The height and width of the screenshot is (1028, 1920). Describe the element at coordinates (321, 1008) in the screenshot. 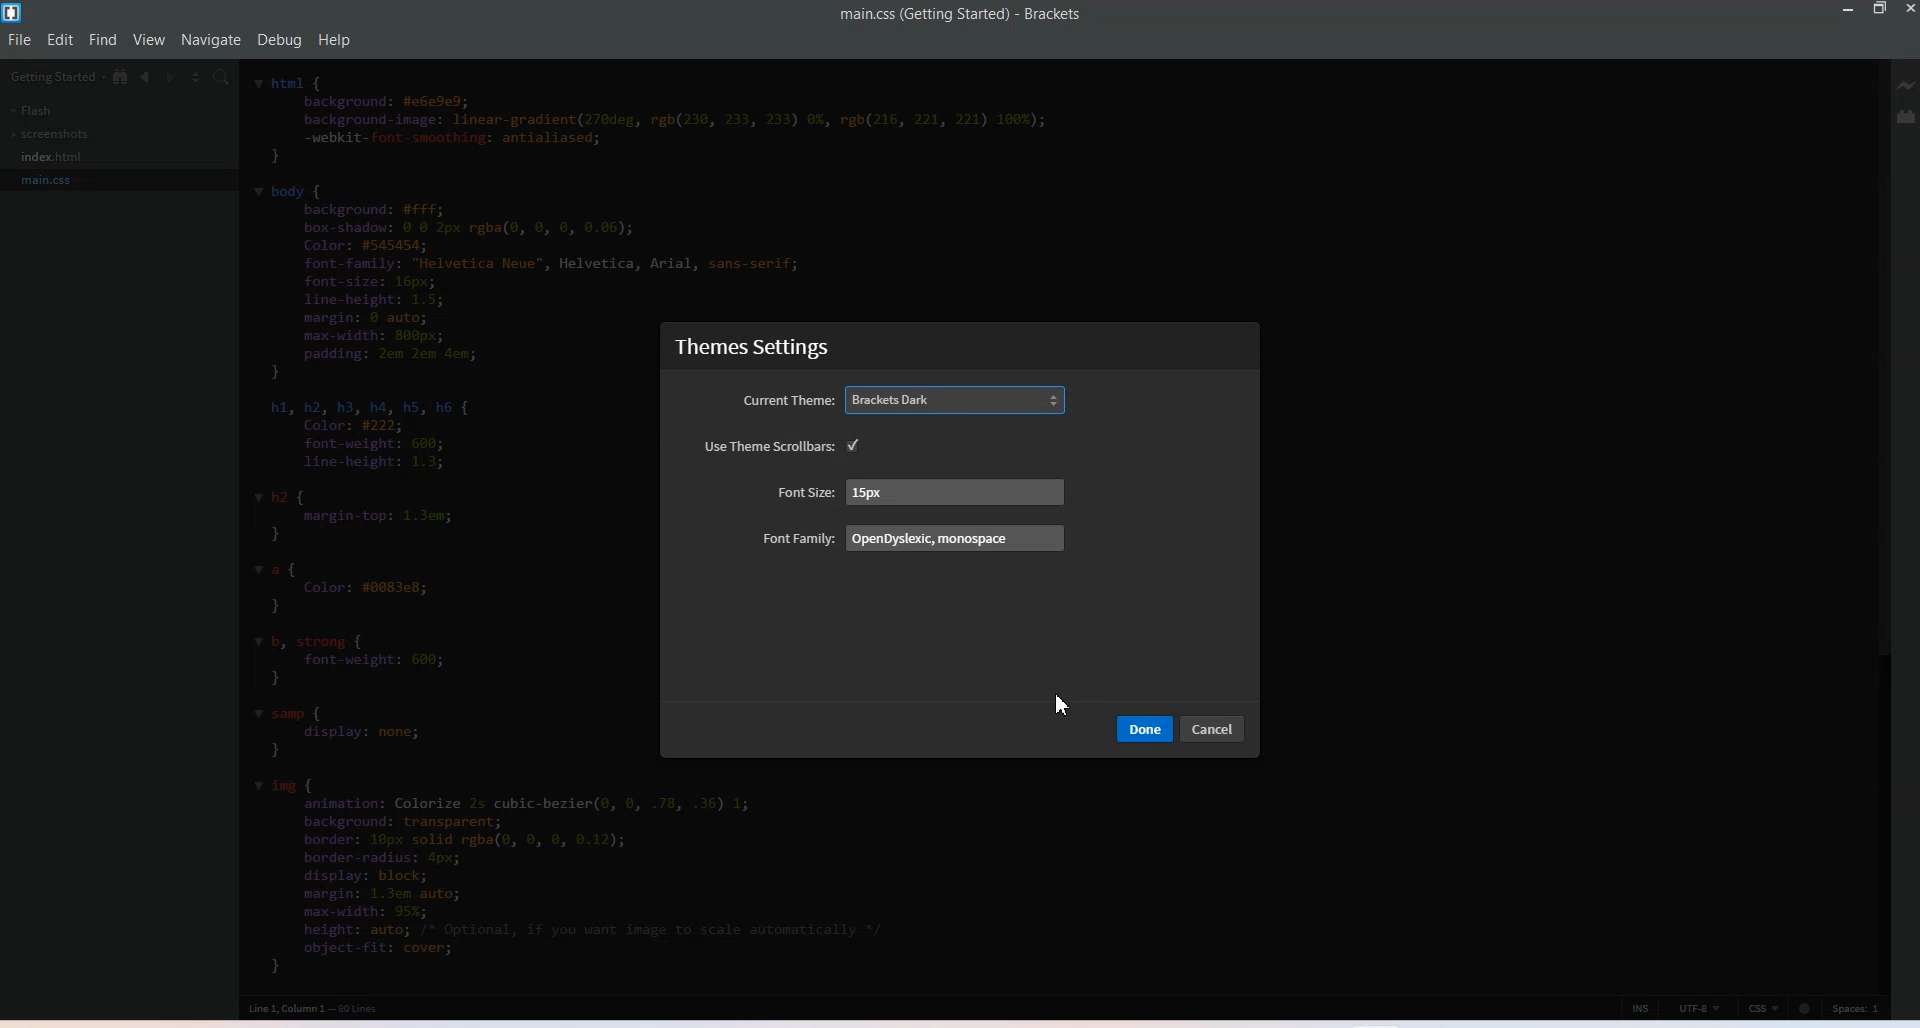

I see `Text 3 ` at that location.